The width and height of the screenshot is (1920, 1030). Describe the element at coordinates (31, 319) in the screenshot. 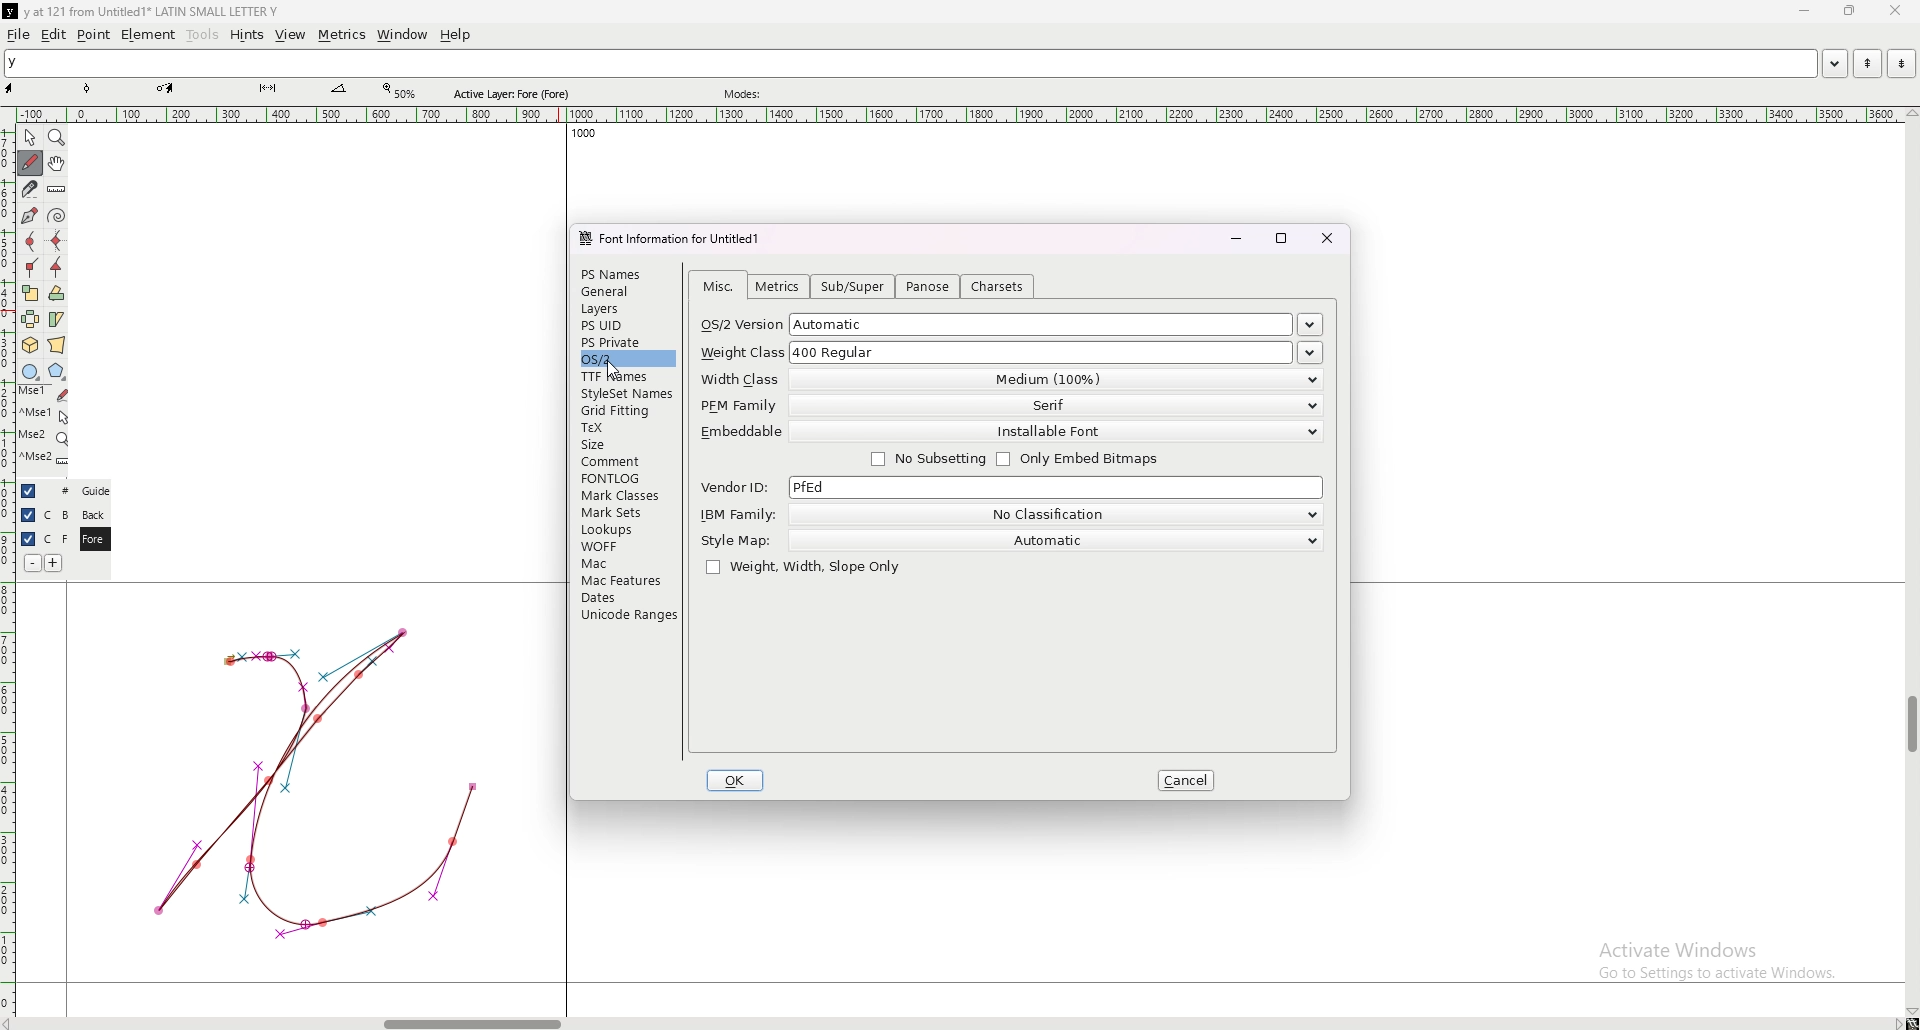

I see `flip the selection` at that location.